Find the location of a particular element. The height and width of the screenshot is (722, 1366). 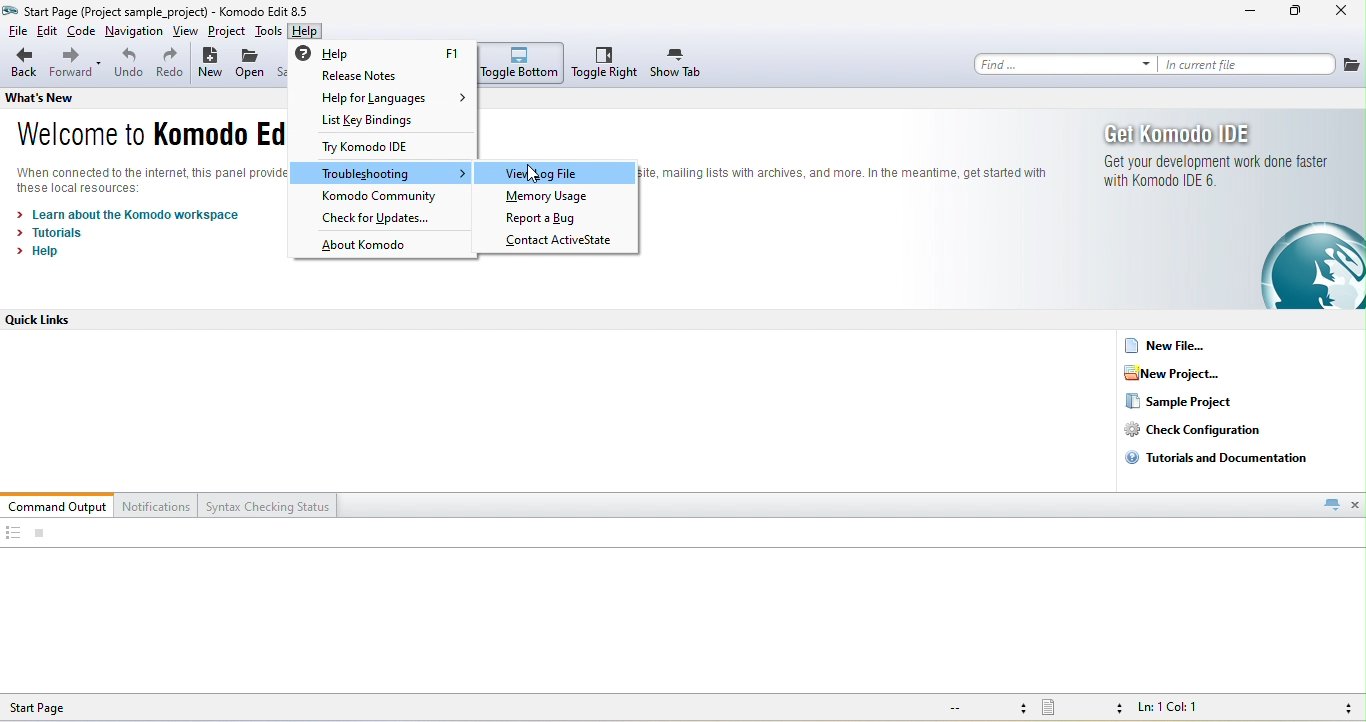

new file is located at coordinates (1174, 345).